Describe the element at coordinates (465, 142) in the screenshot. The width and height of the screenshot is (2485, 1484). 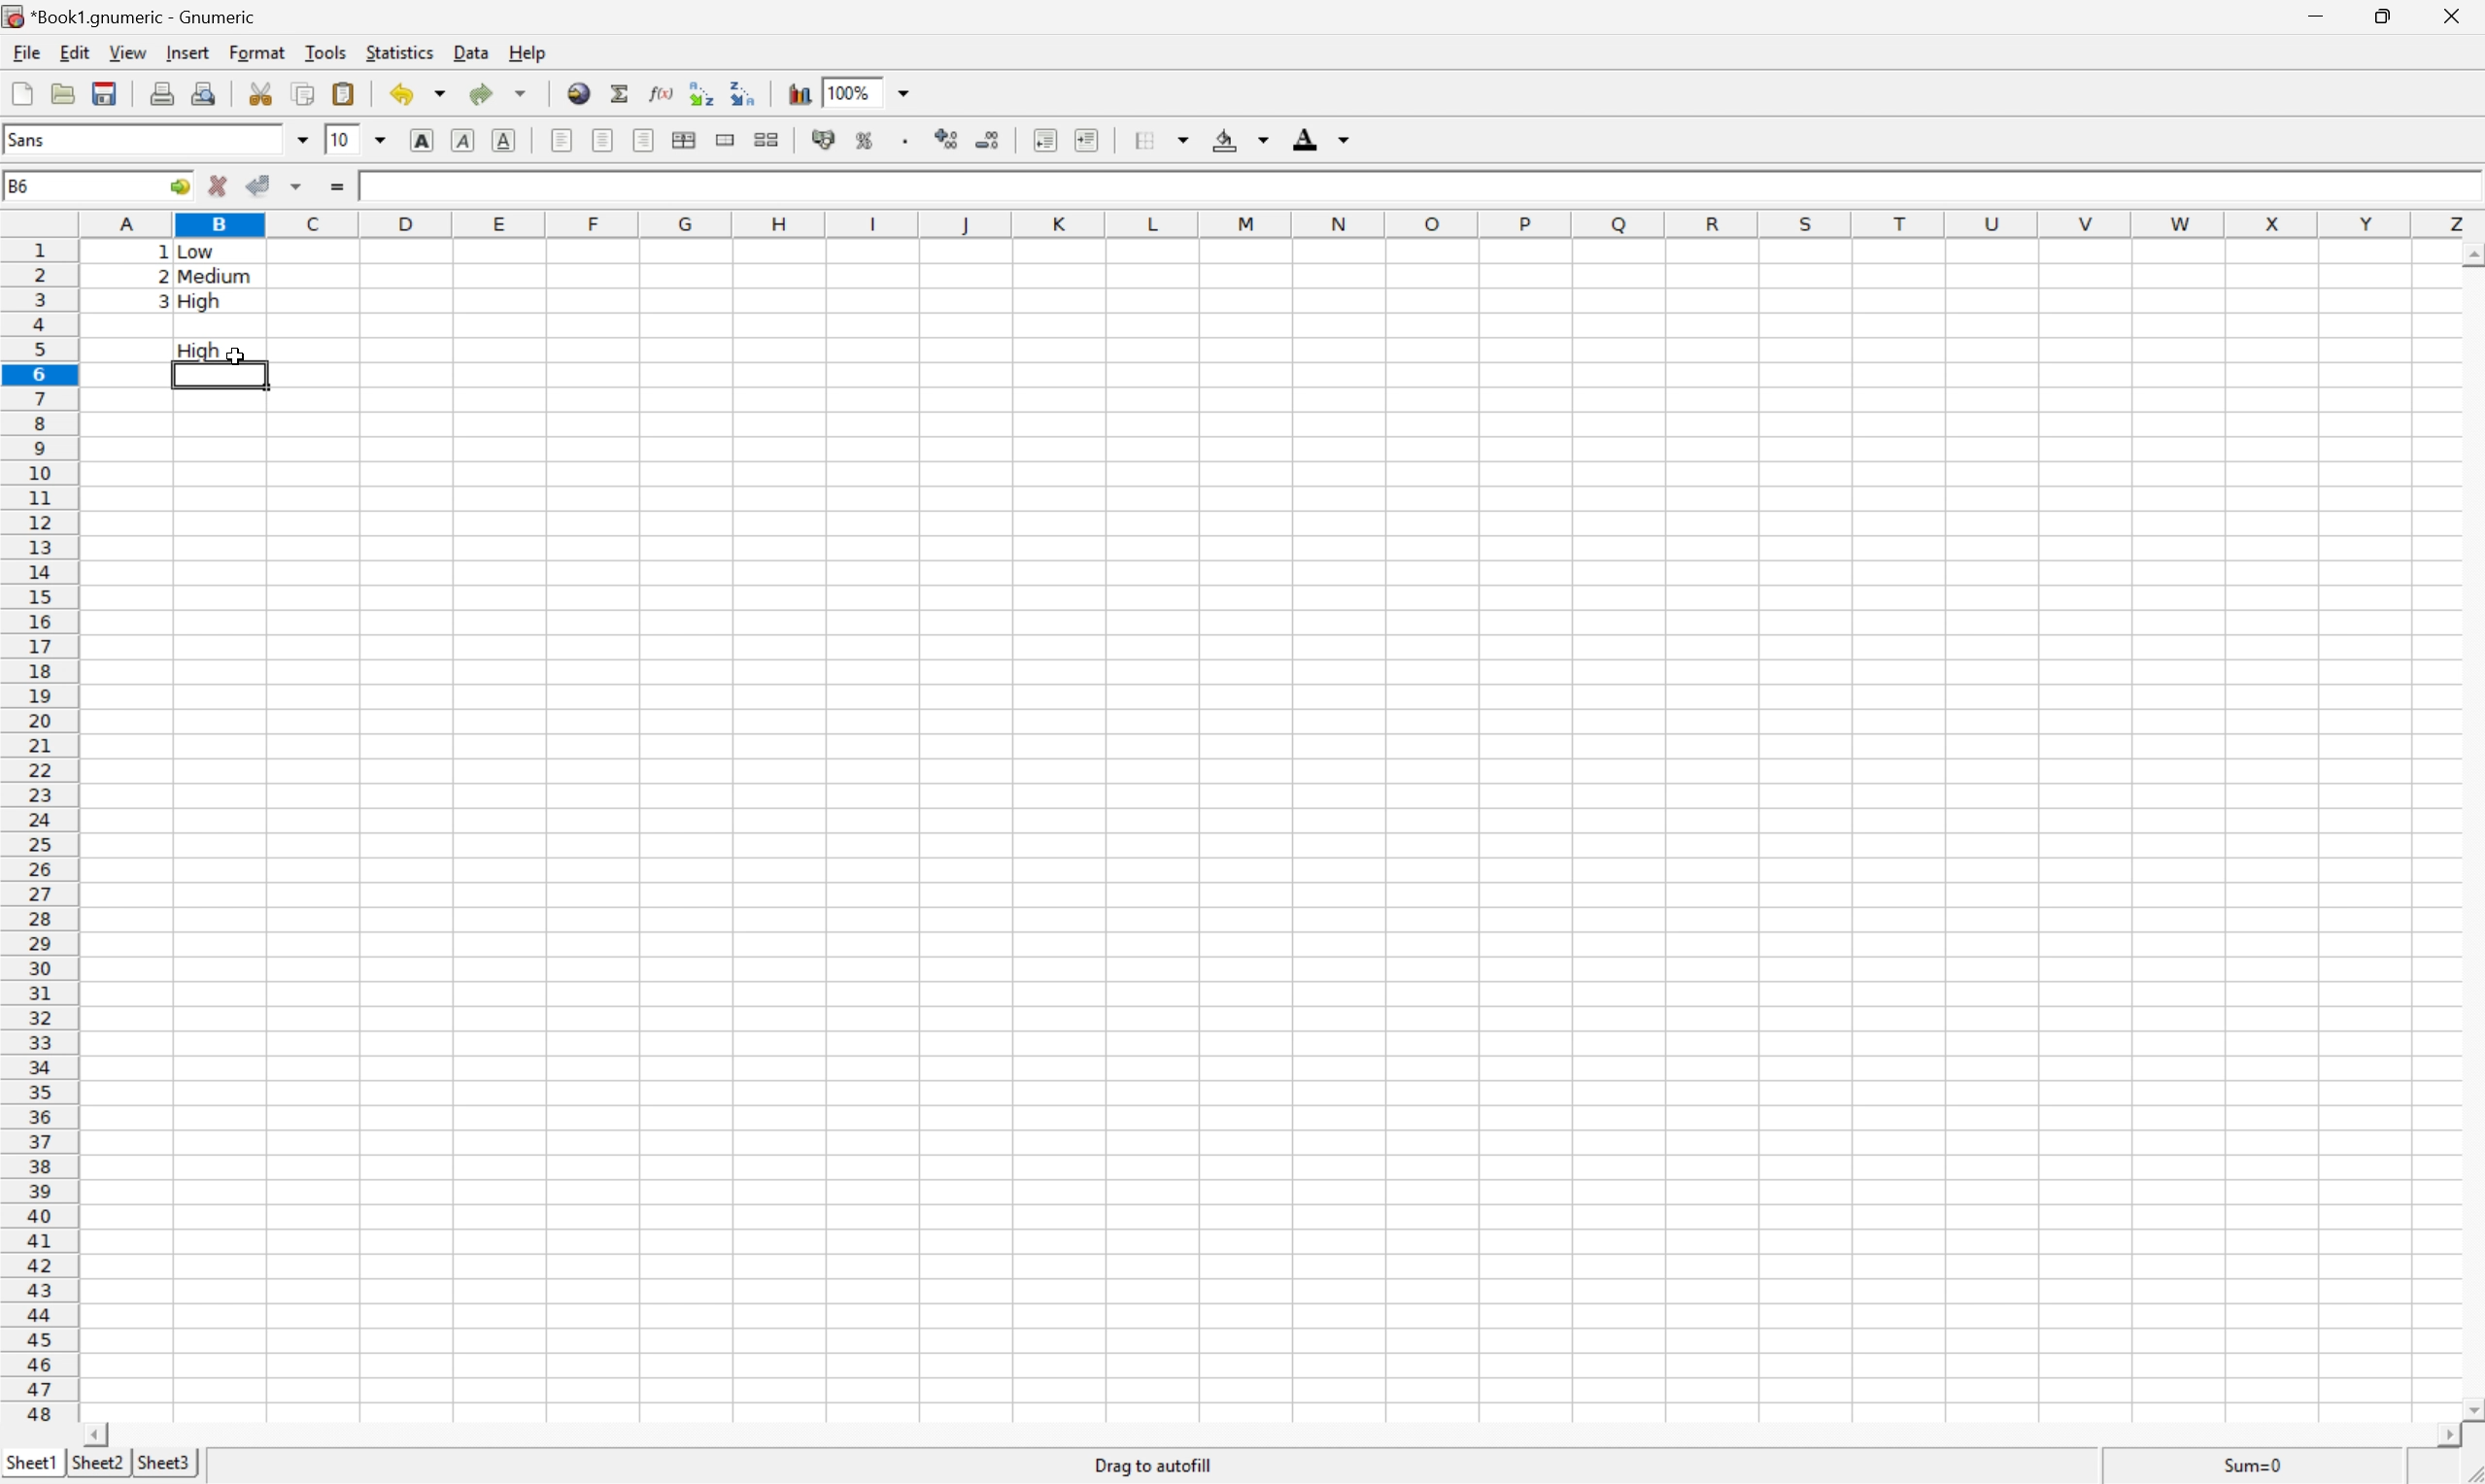
I see `Italic` at that location.